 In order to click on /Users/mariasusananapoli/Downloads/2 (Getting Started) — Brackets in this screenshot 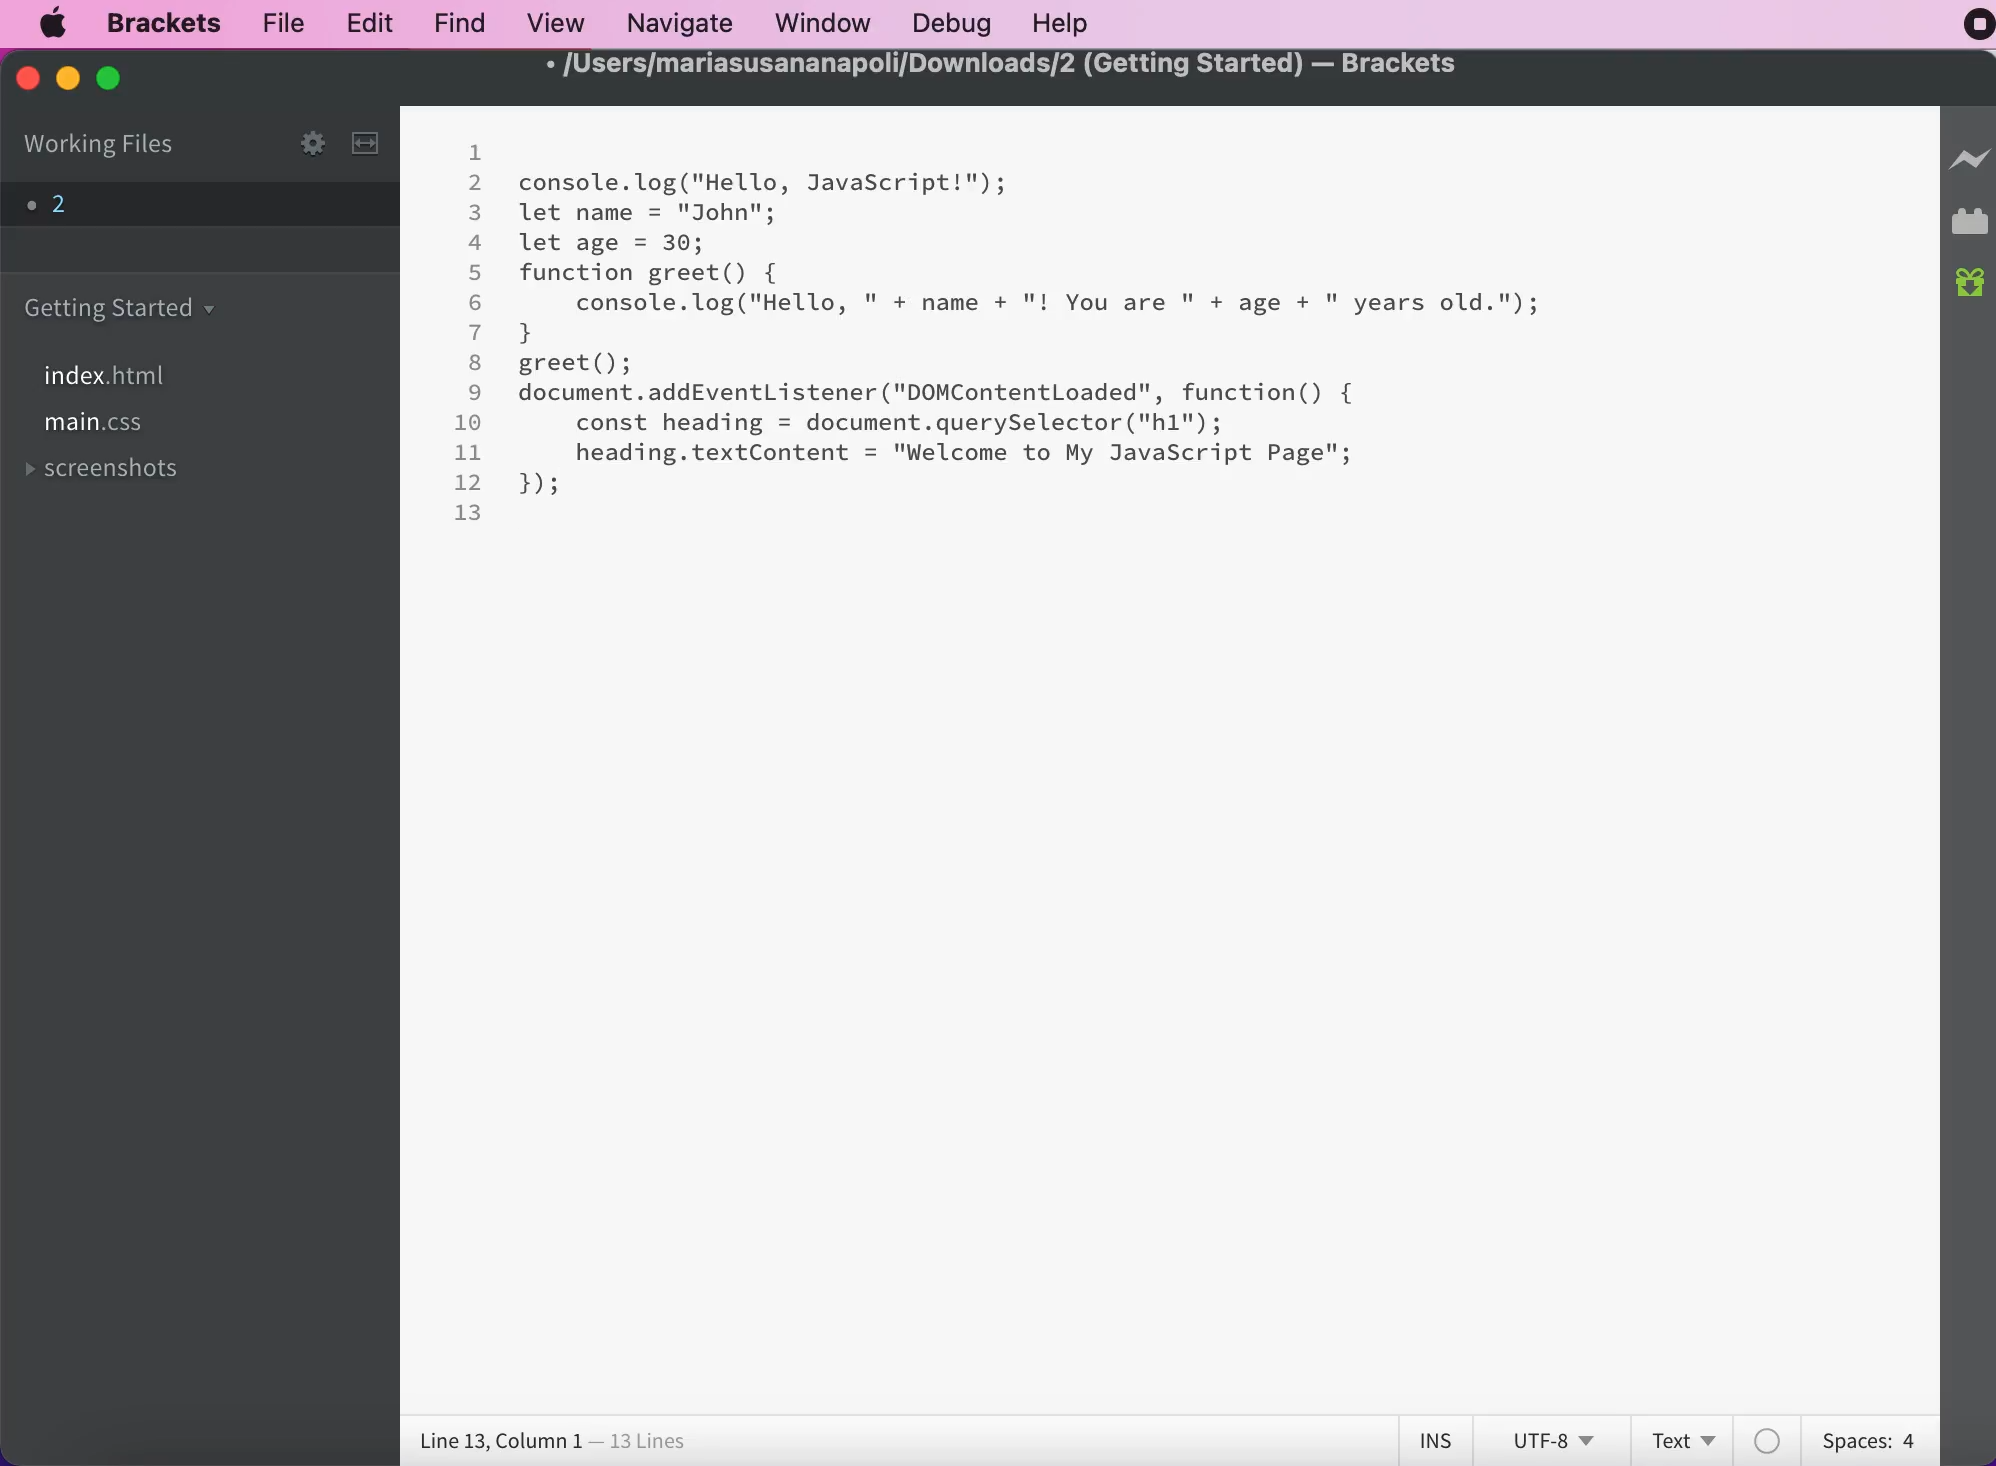, I will do `click(1003, 65)`.